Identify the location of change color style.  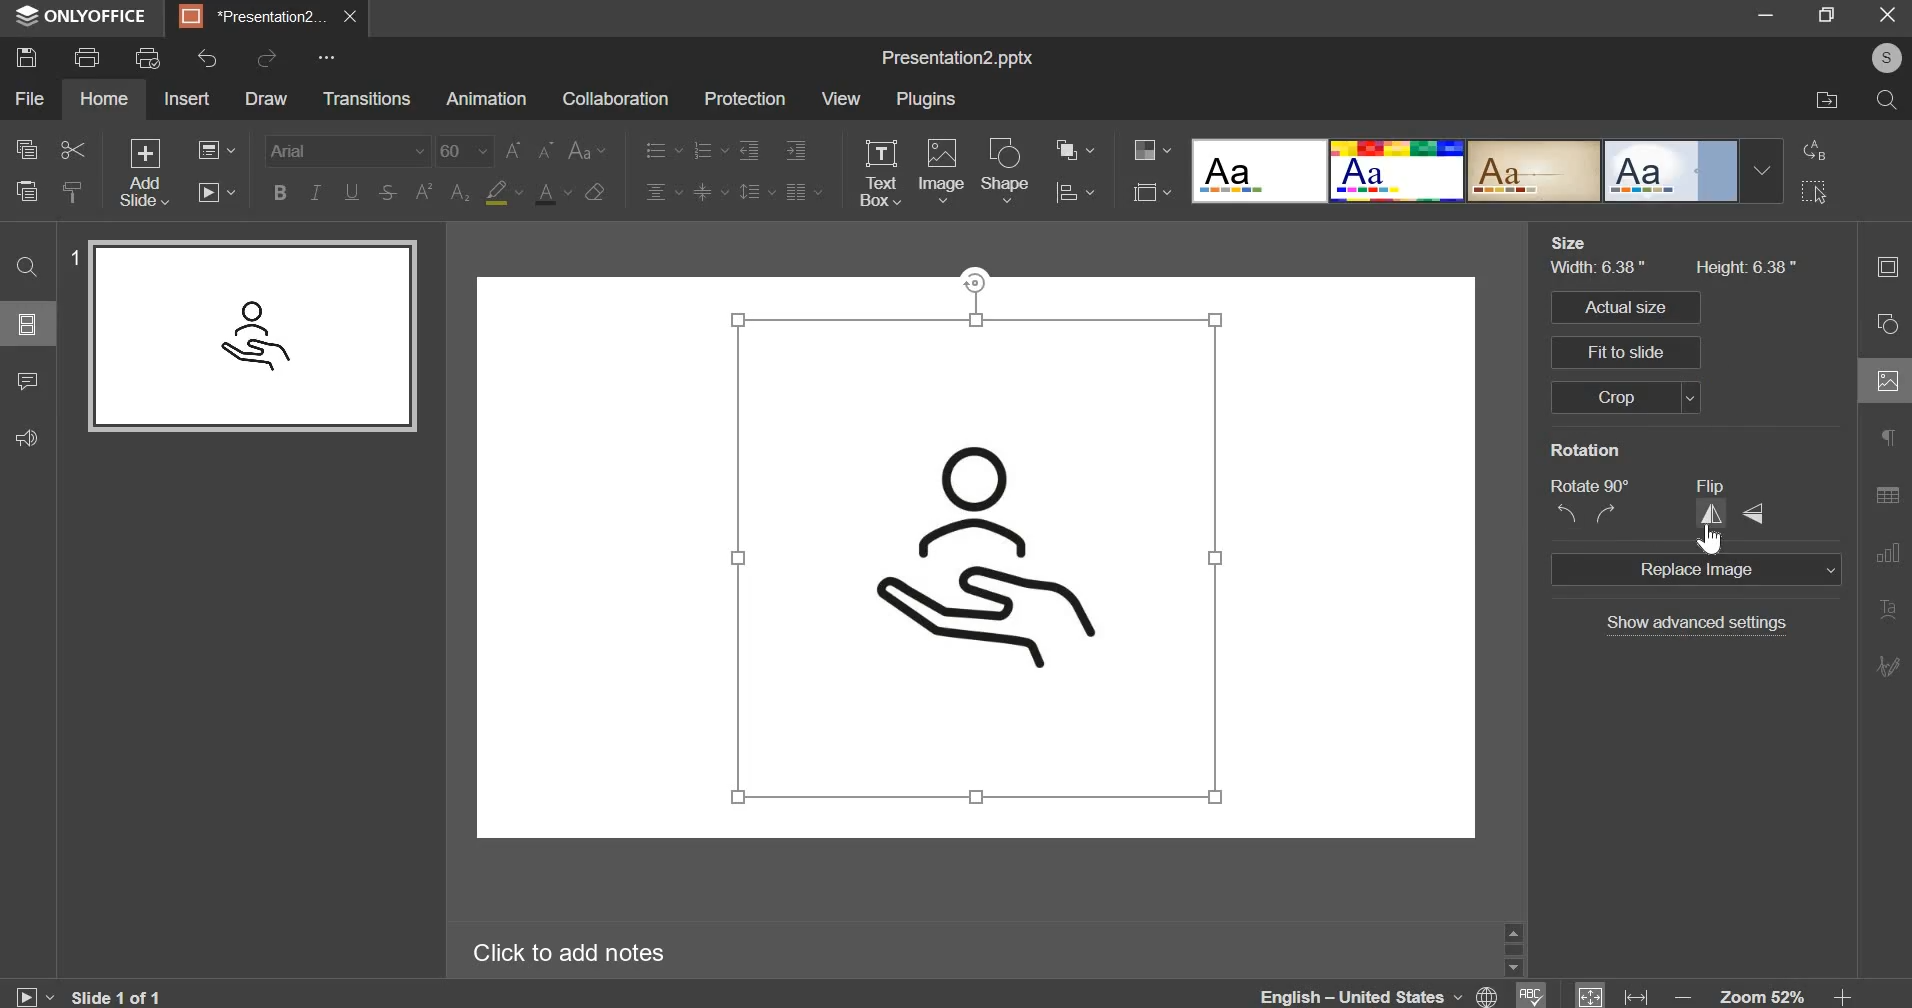
(1152, 150).